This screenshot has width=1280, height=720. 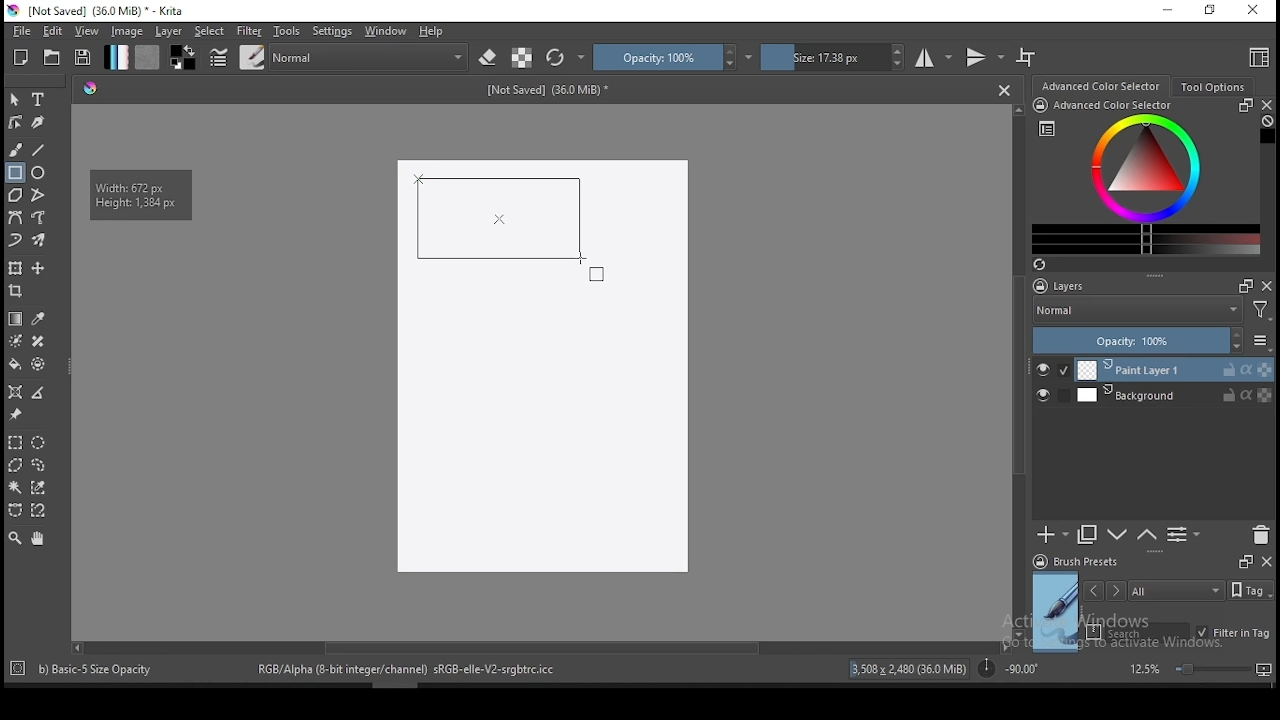 I want to click on polyline tool, so click(x=38, y=193).